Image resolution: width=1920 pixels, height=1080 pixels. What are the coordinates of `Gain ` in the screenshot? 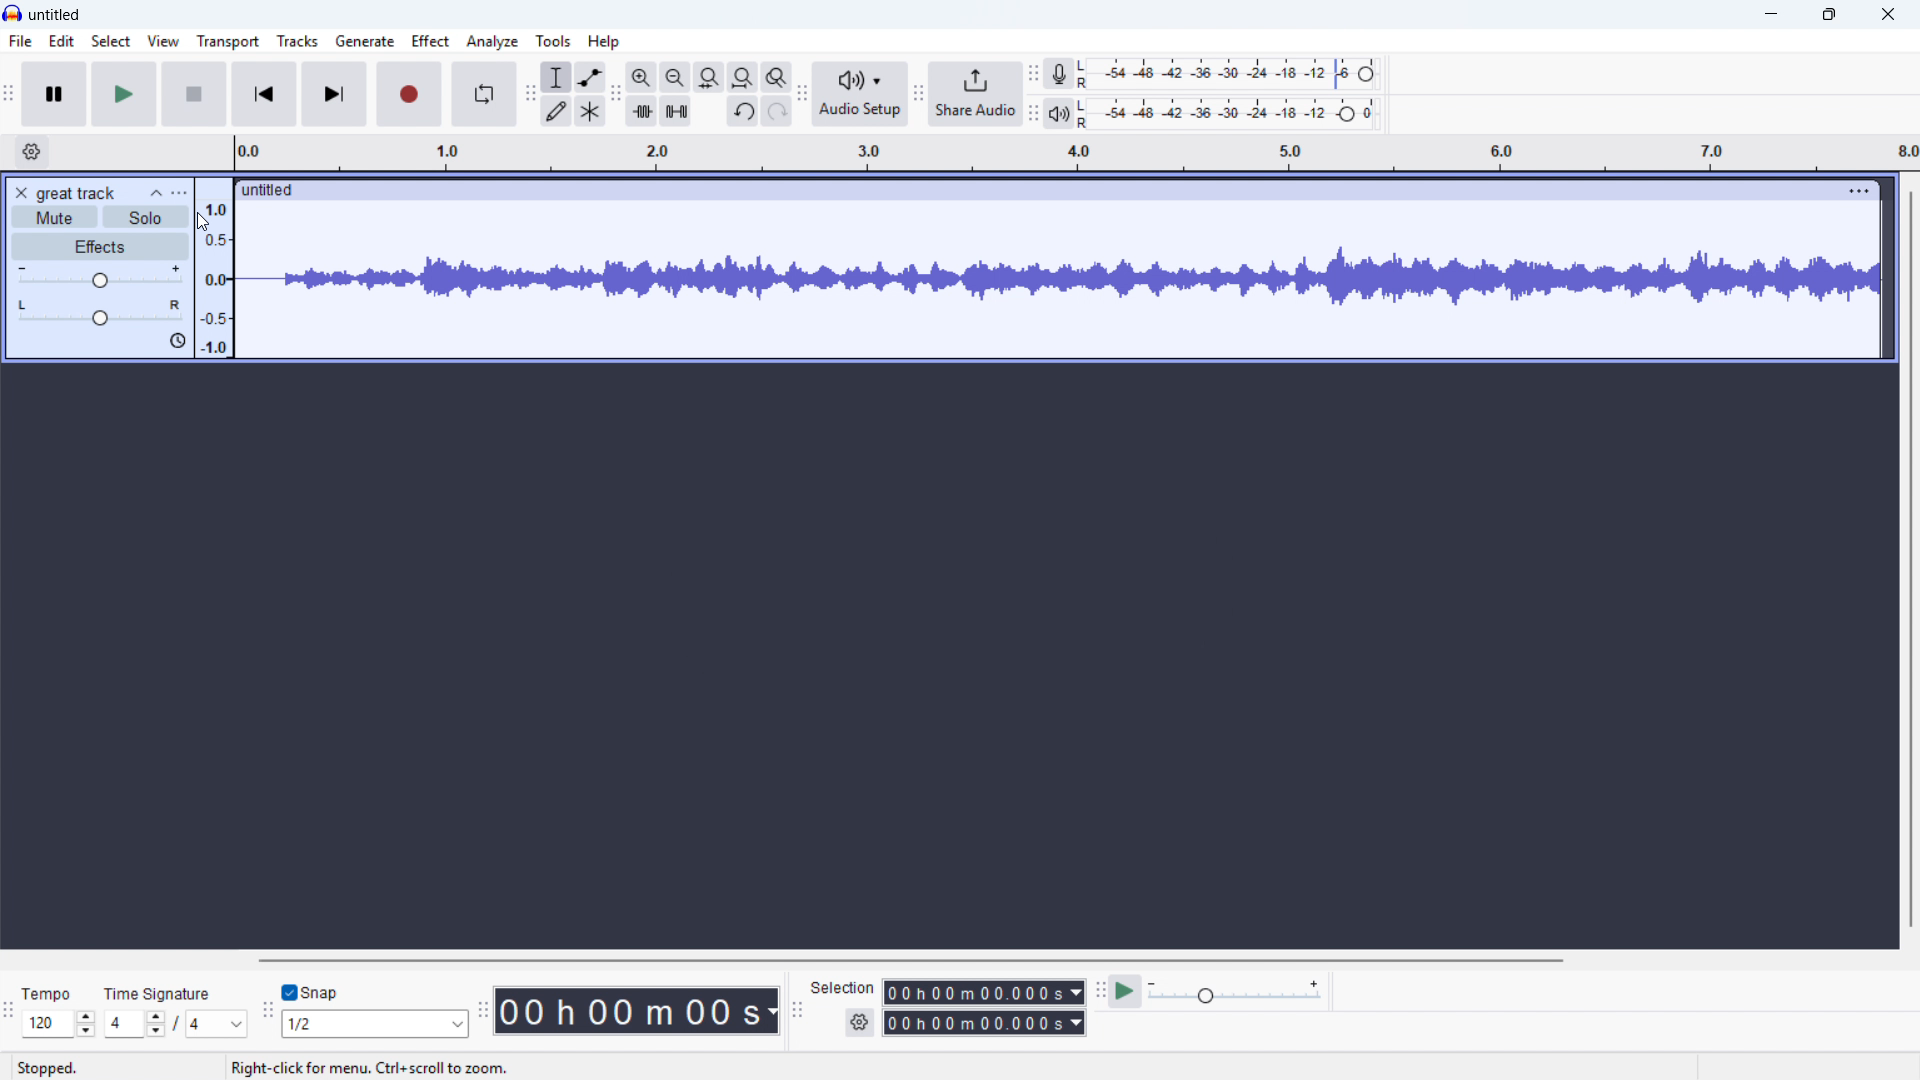 It's located at (101, 275).